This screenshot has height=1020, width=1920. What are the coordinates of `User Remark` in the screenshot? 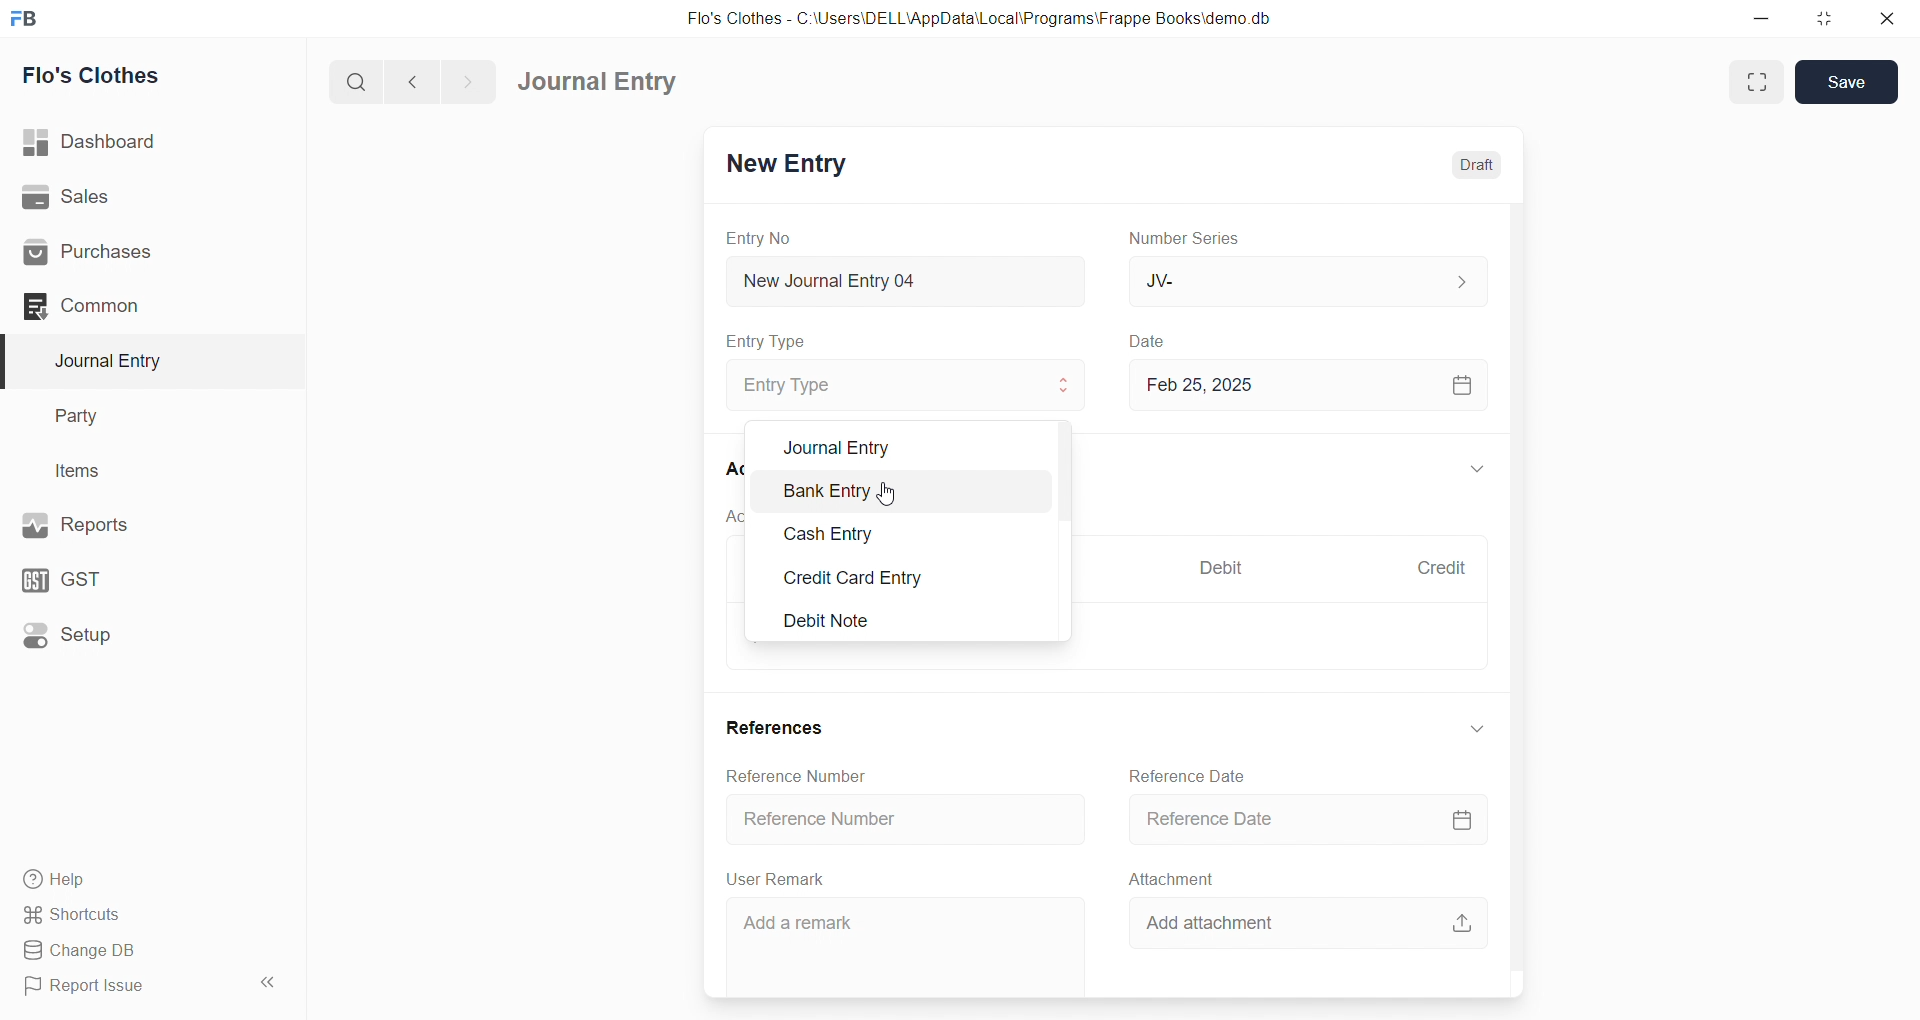 It's located at (780, 878).